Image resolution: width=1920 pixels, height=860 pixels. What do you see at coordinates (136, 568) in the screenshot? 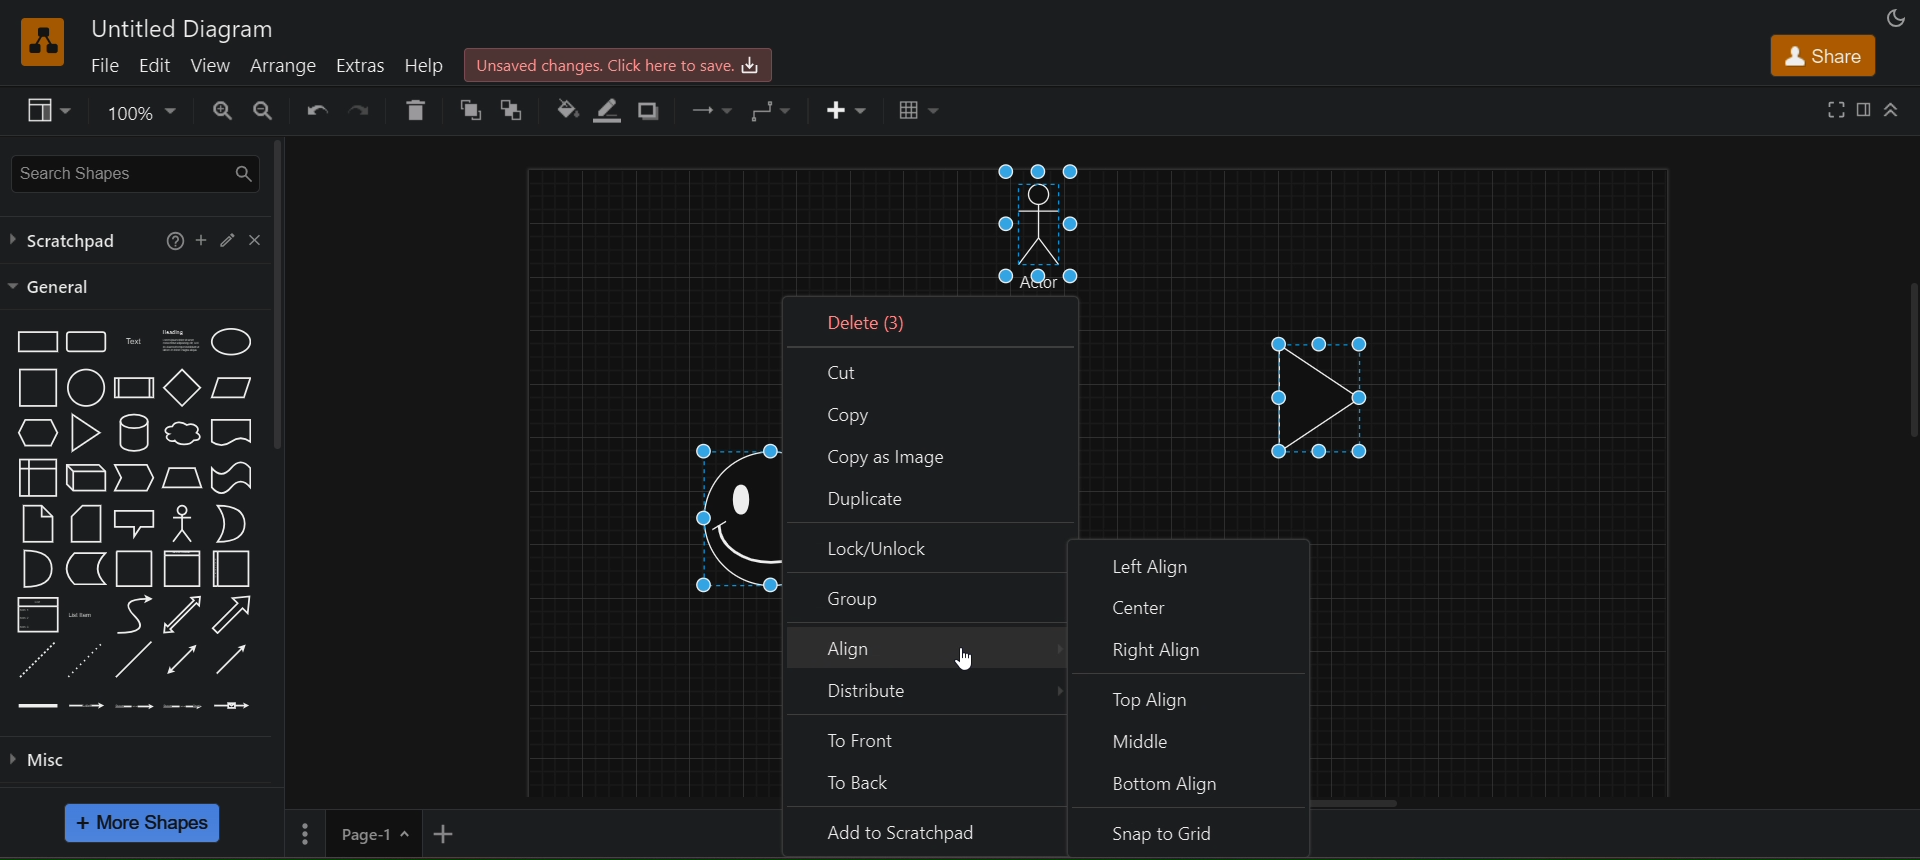
I see `container` at bounding box center [136, 568].